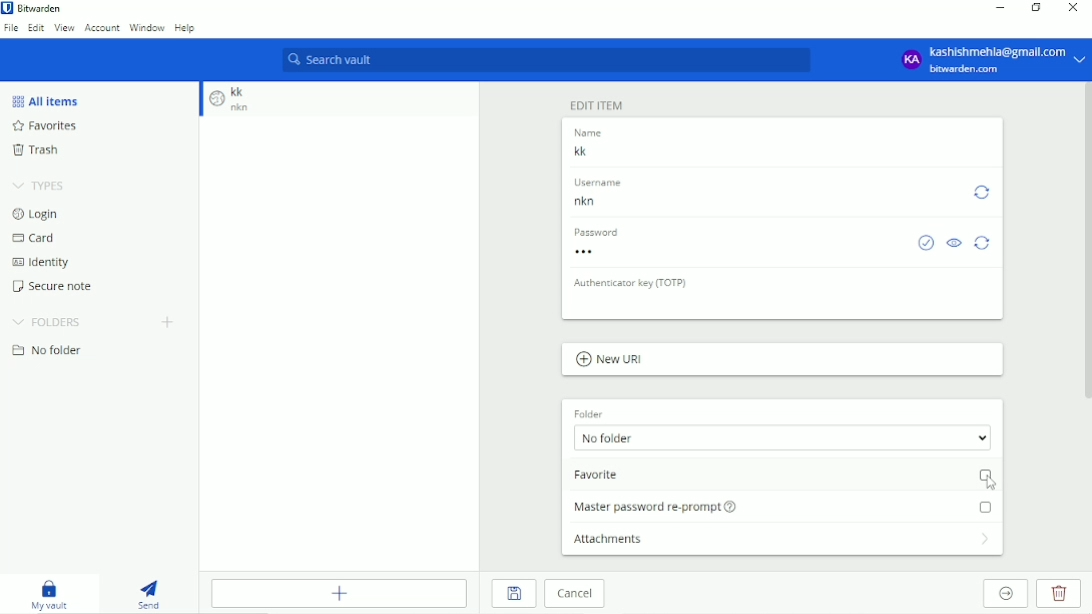 This screenshot has width=1092, height=614. I want to click on Authenticator key, so click(629, 285).